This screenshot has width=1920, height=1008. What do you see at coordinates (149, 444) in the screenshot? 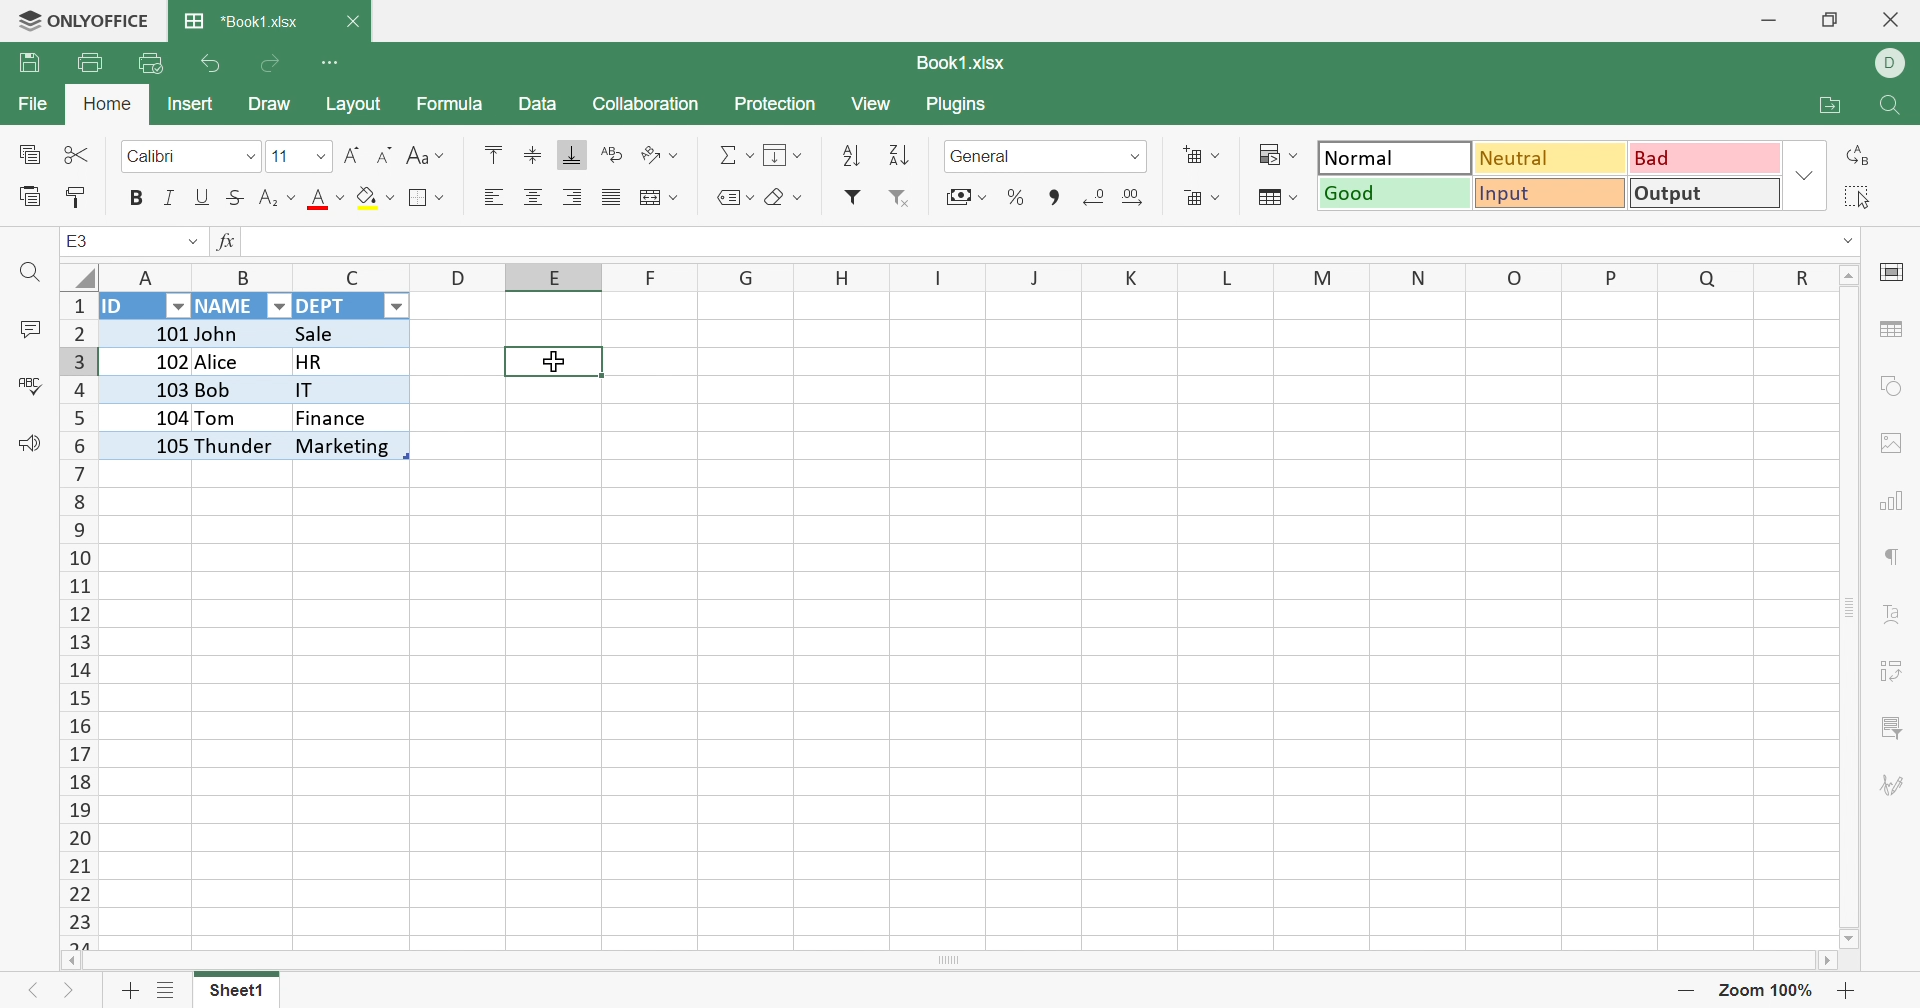
I see `105` at bounding box center [149, 444].